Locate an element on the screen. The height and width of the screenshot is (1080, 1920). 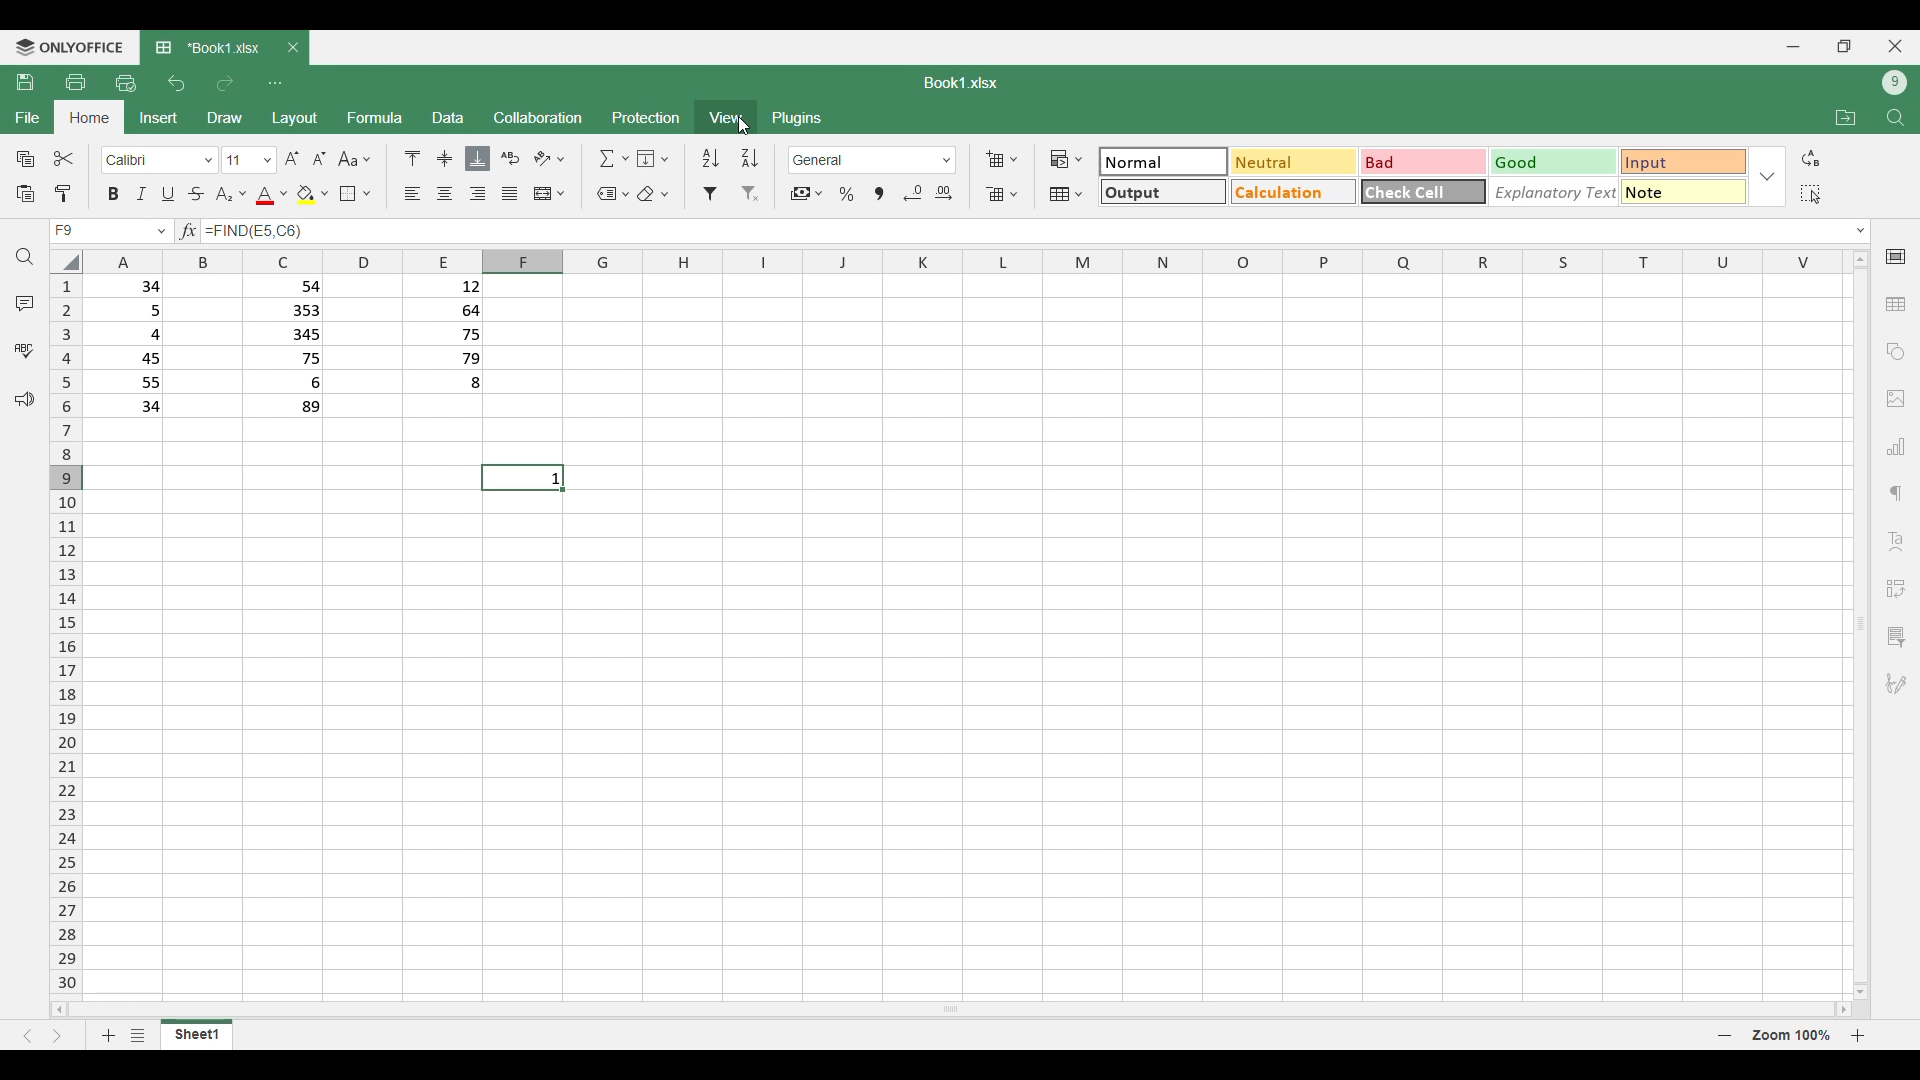
Cut is located at coordinates (63, 158).